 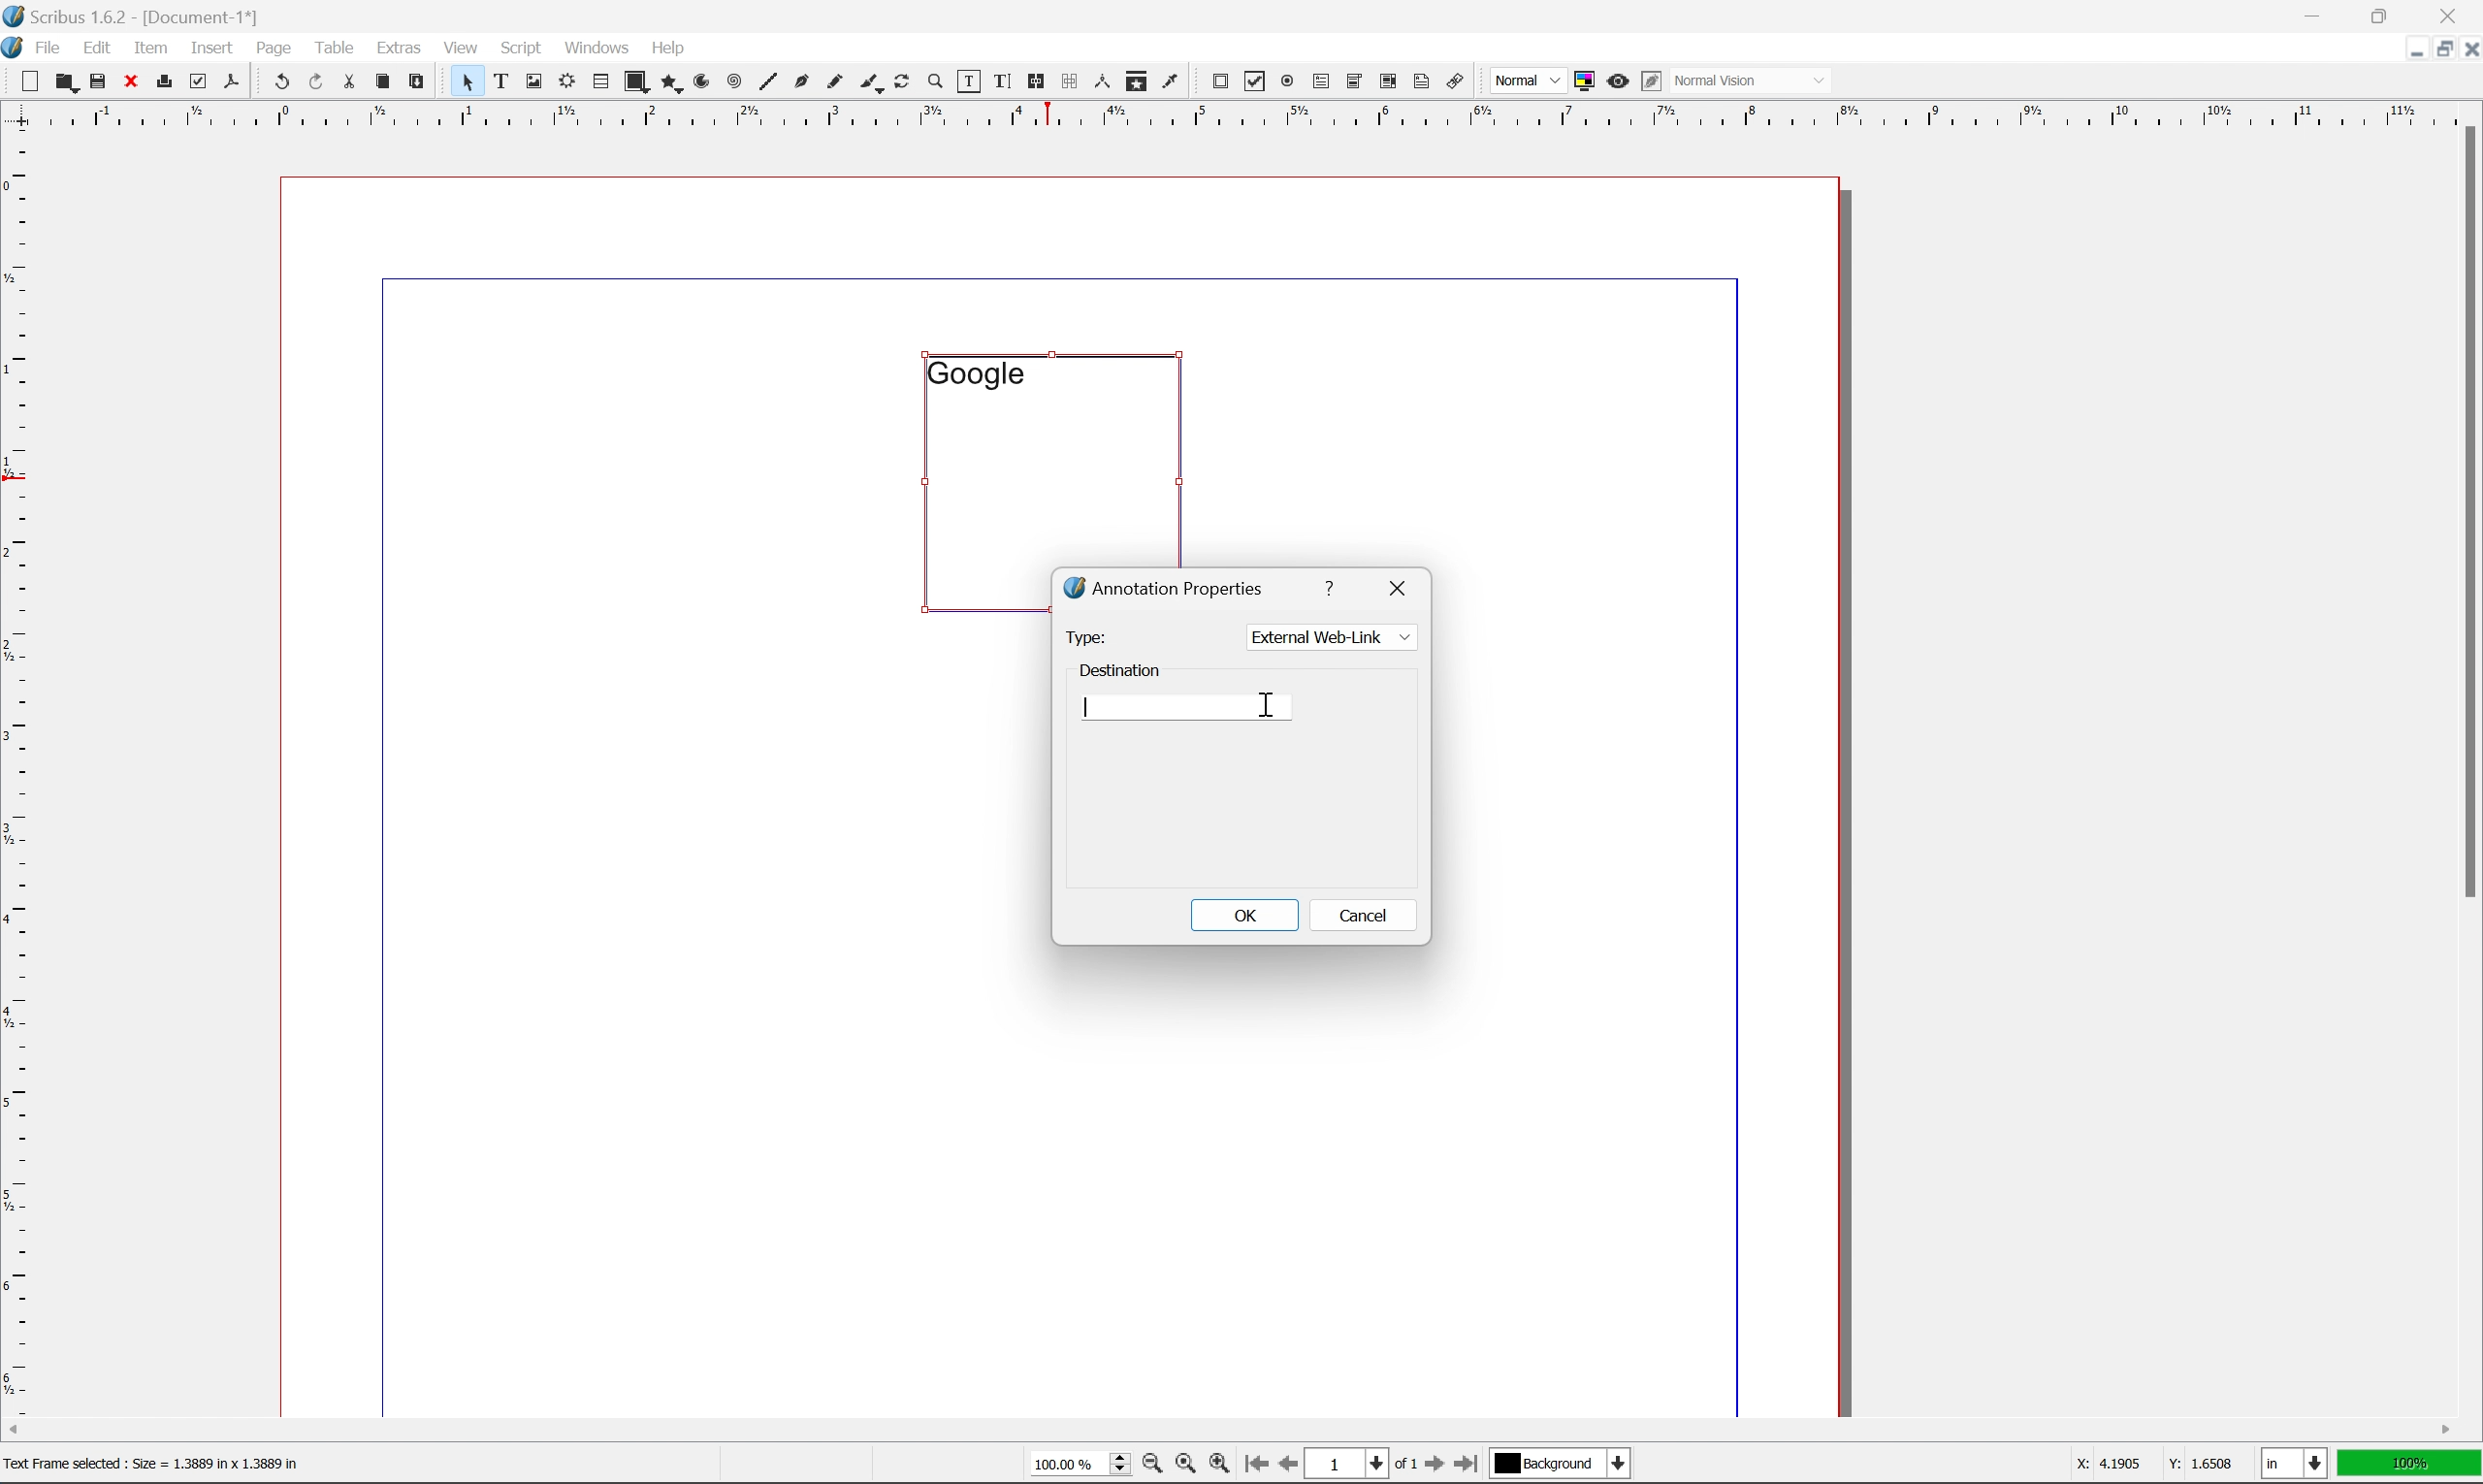 I want to click on pdf push button, so click(x=1214, y=79).